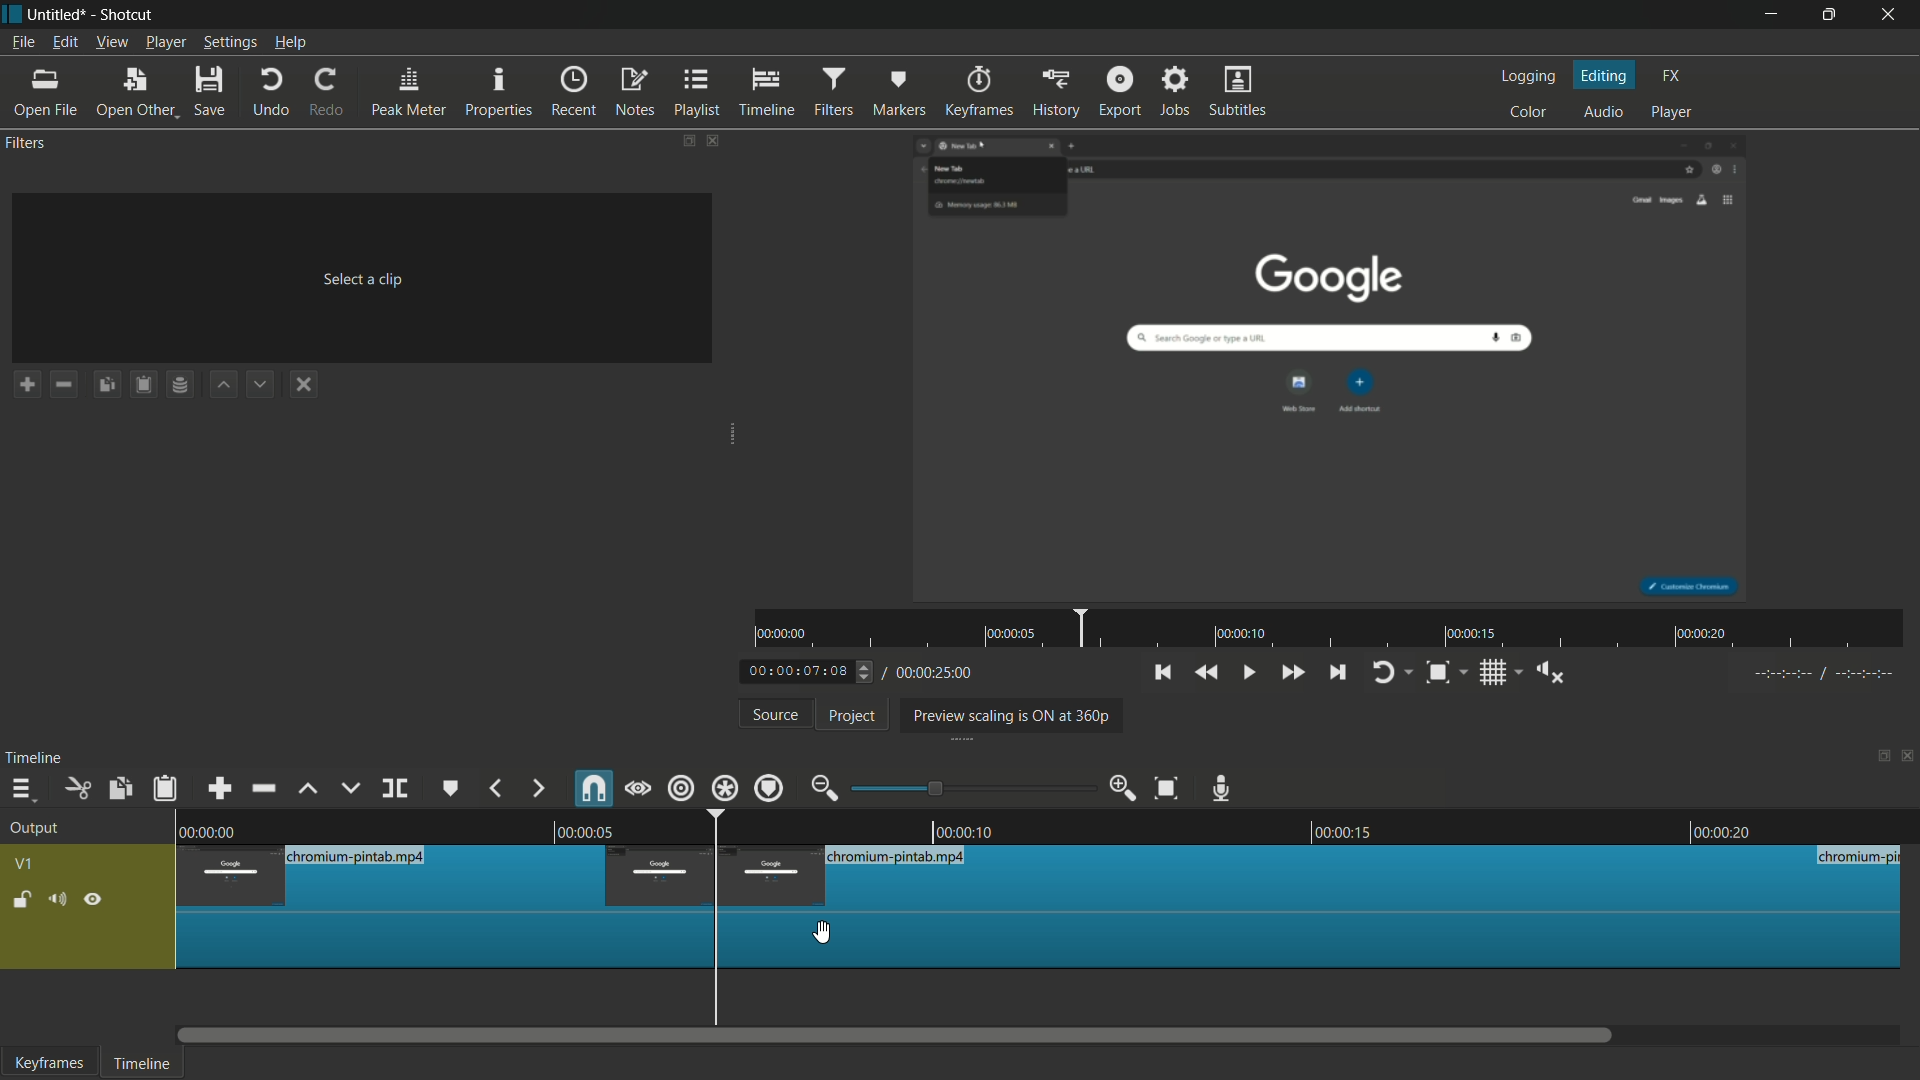 The image size is (1920, 1080). I want to click on cursor, so click(826, 934).